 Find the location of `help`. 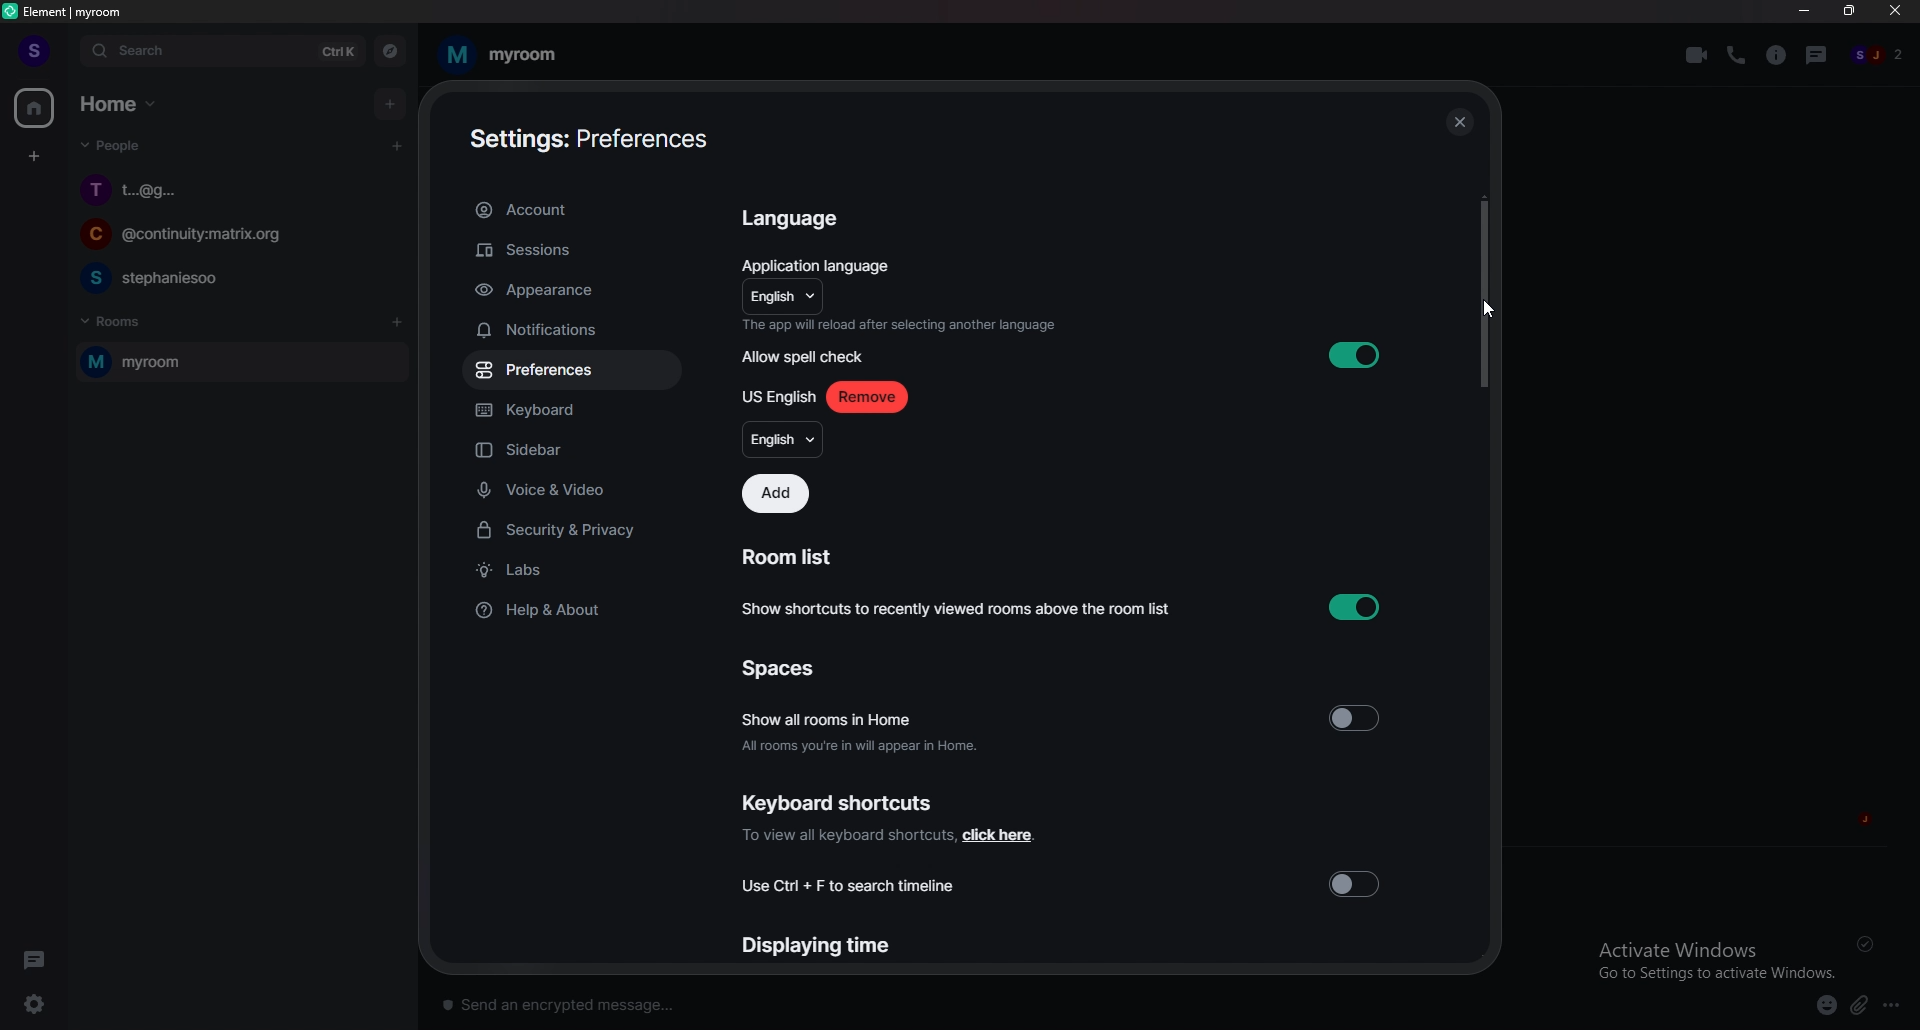

help is located at coordinates (570, 609).